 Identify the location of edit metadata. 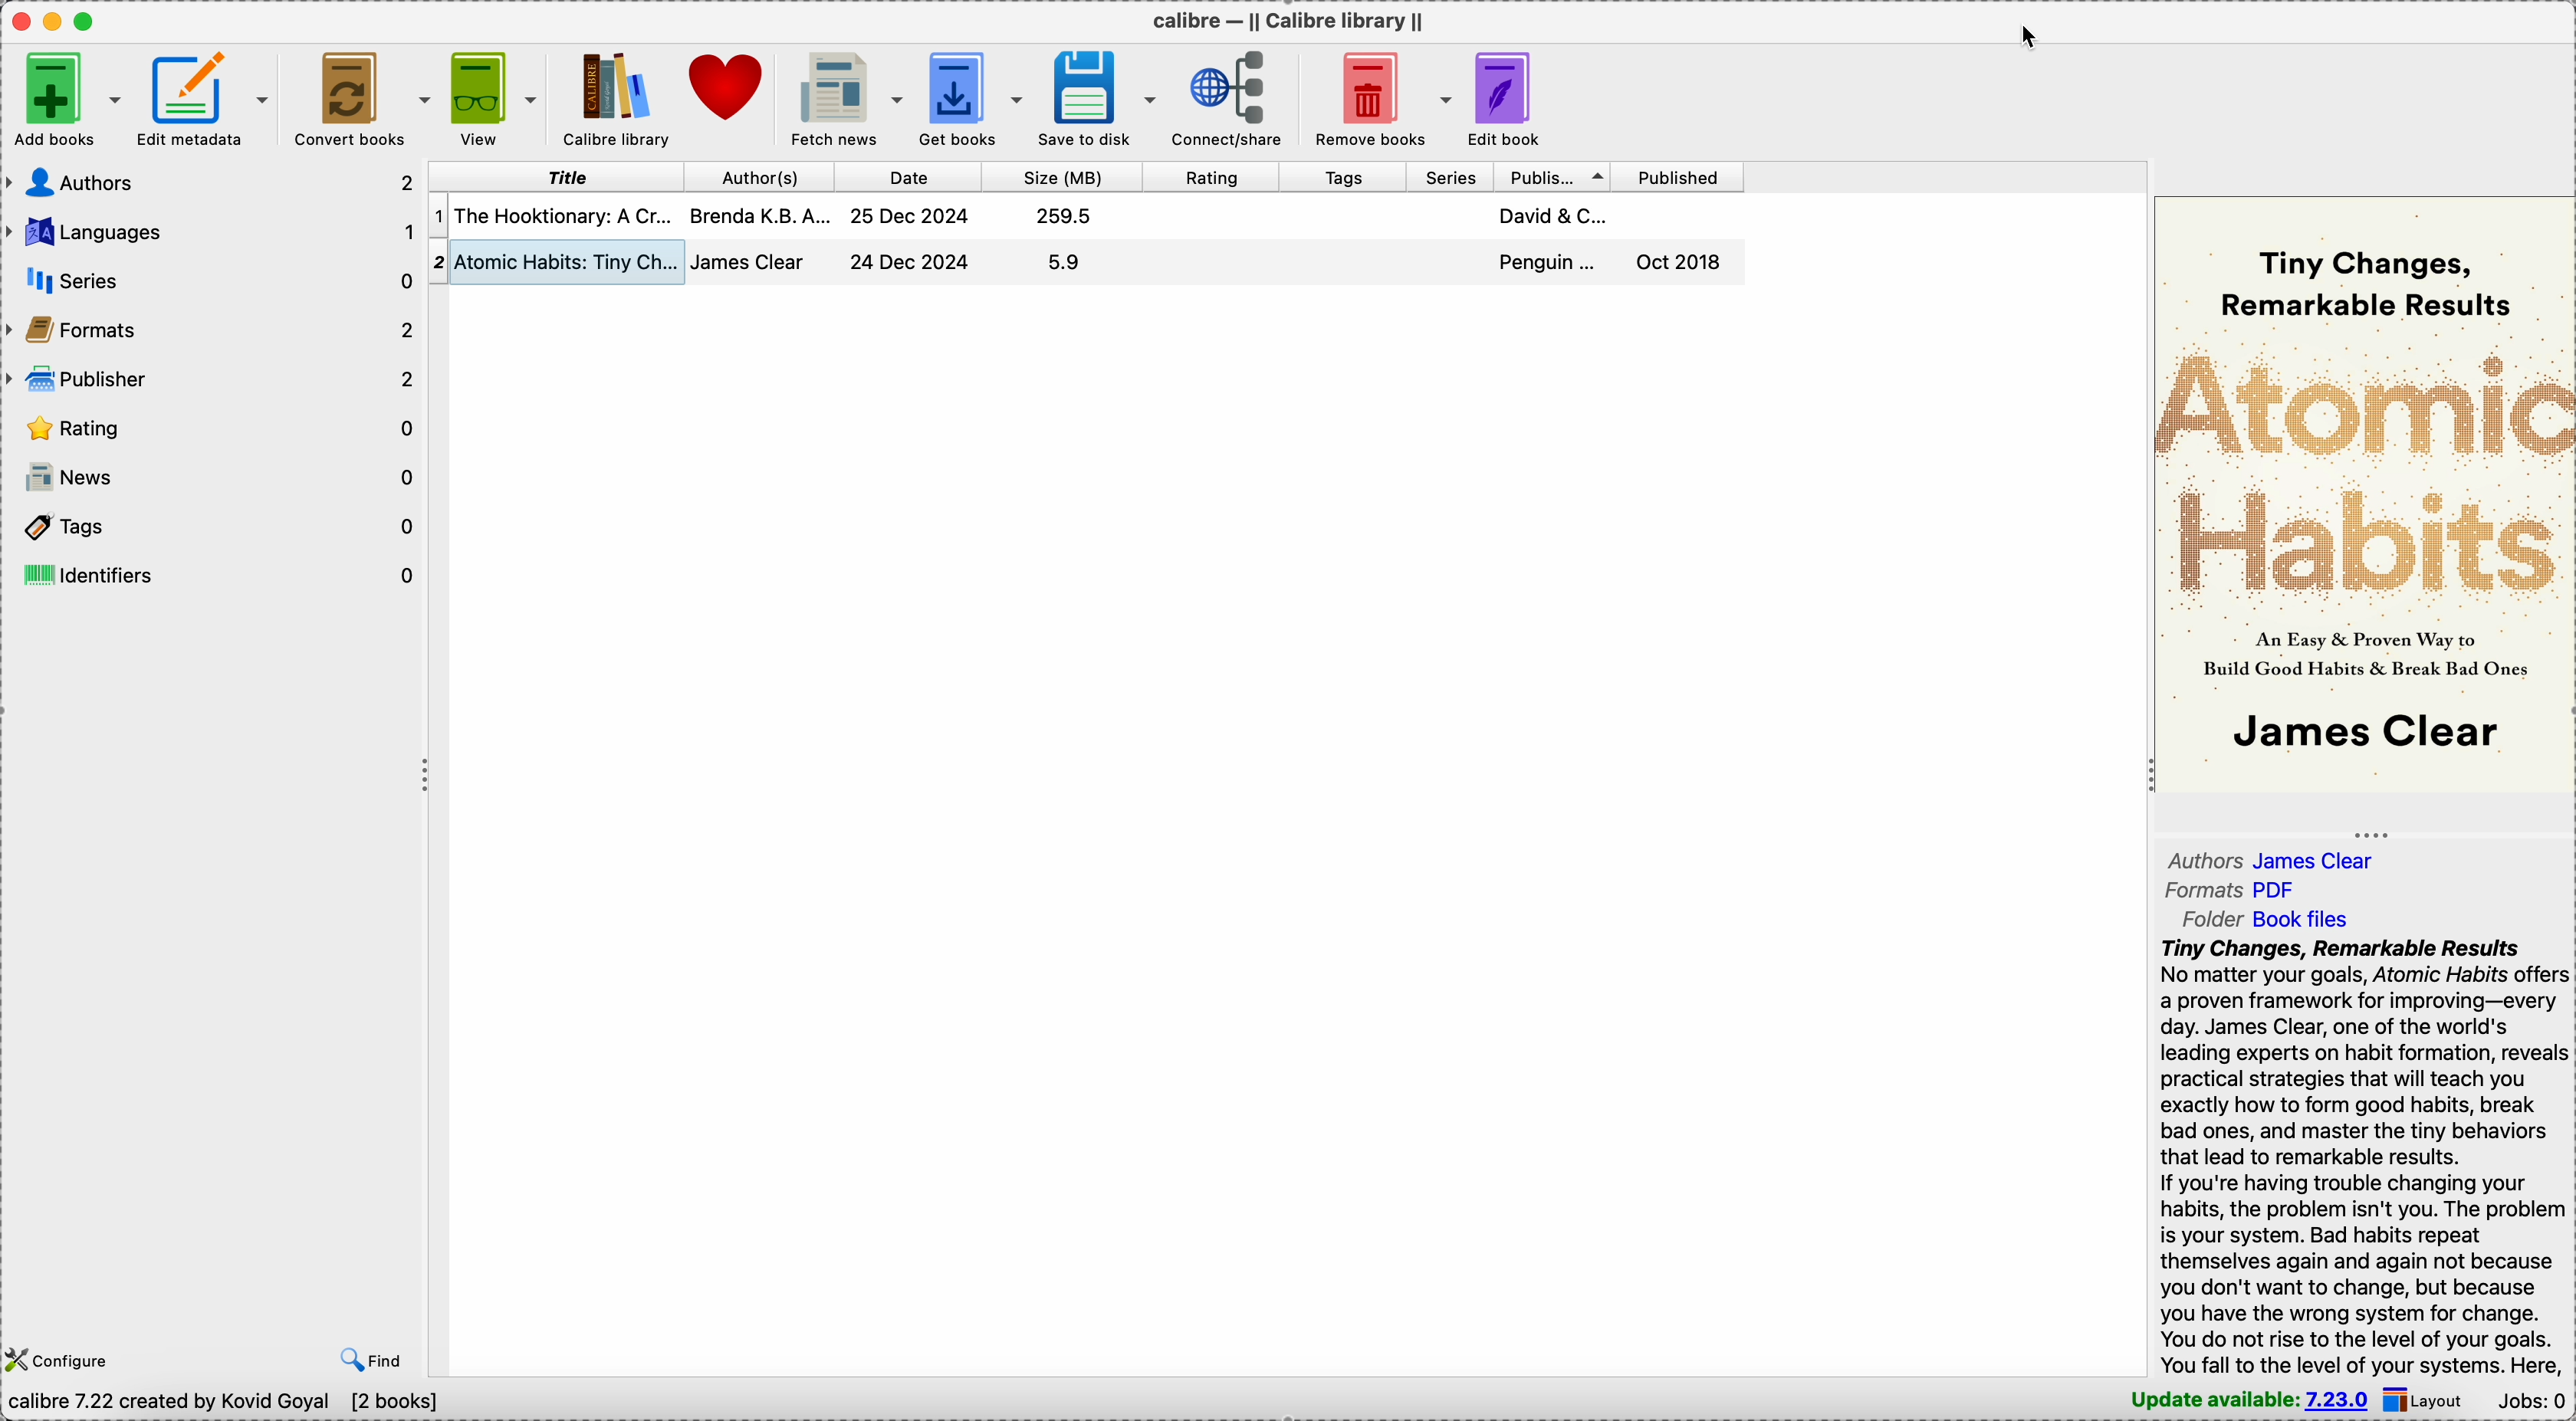
(208, 97).